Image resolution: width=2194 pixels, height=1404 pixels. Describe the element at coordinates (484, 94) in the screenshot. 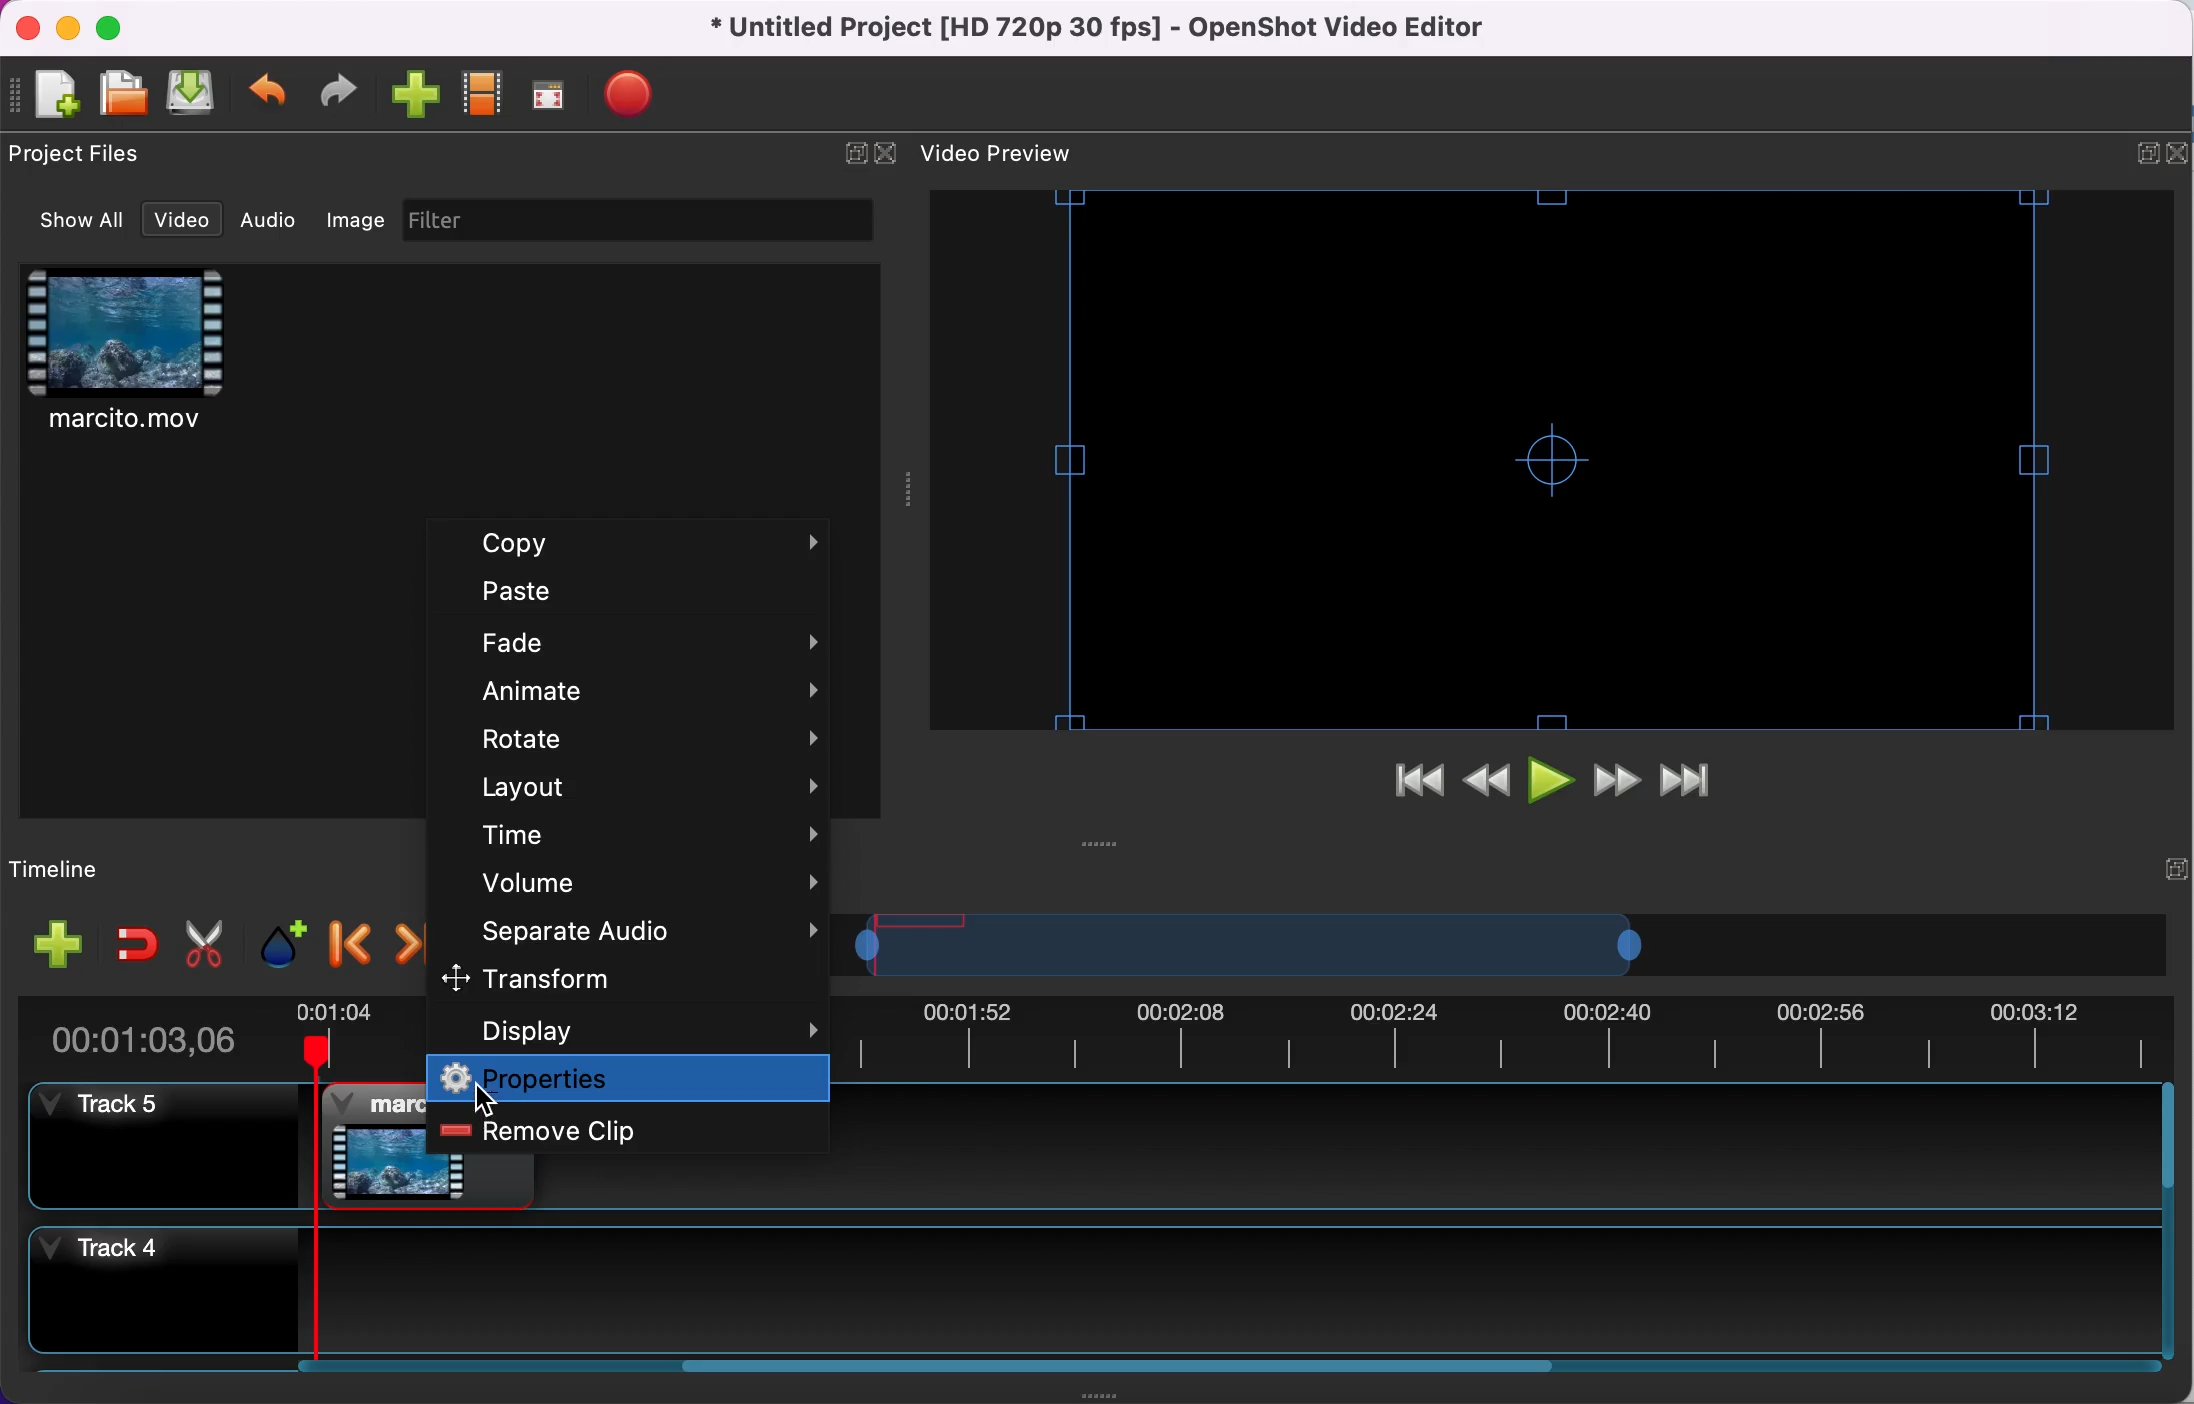

I see `choose profile` at that location.